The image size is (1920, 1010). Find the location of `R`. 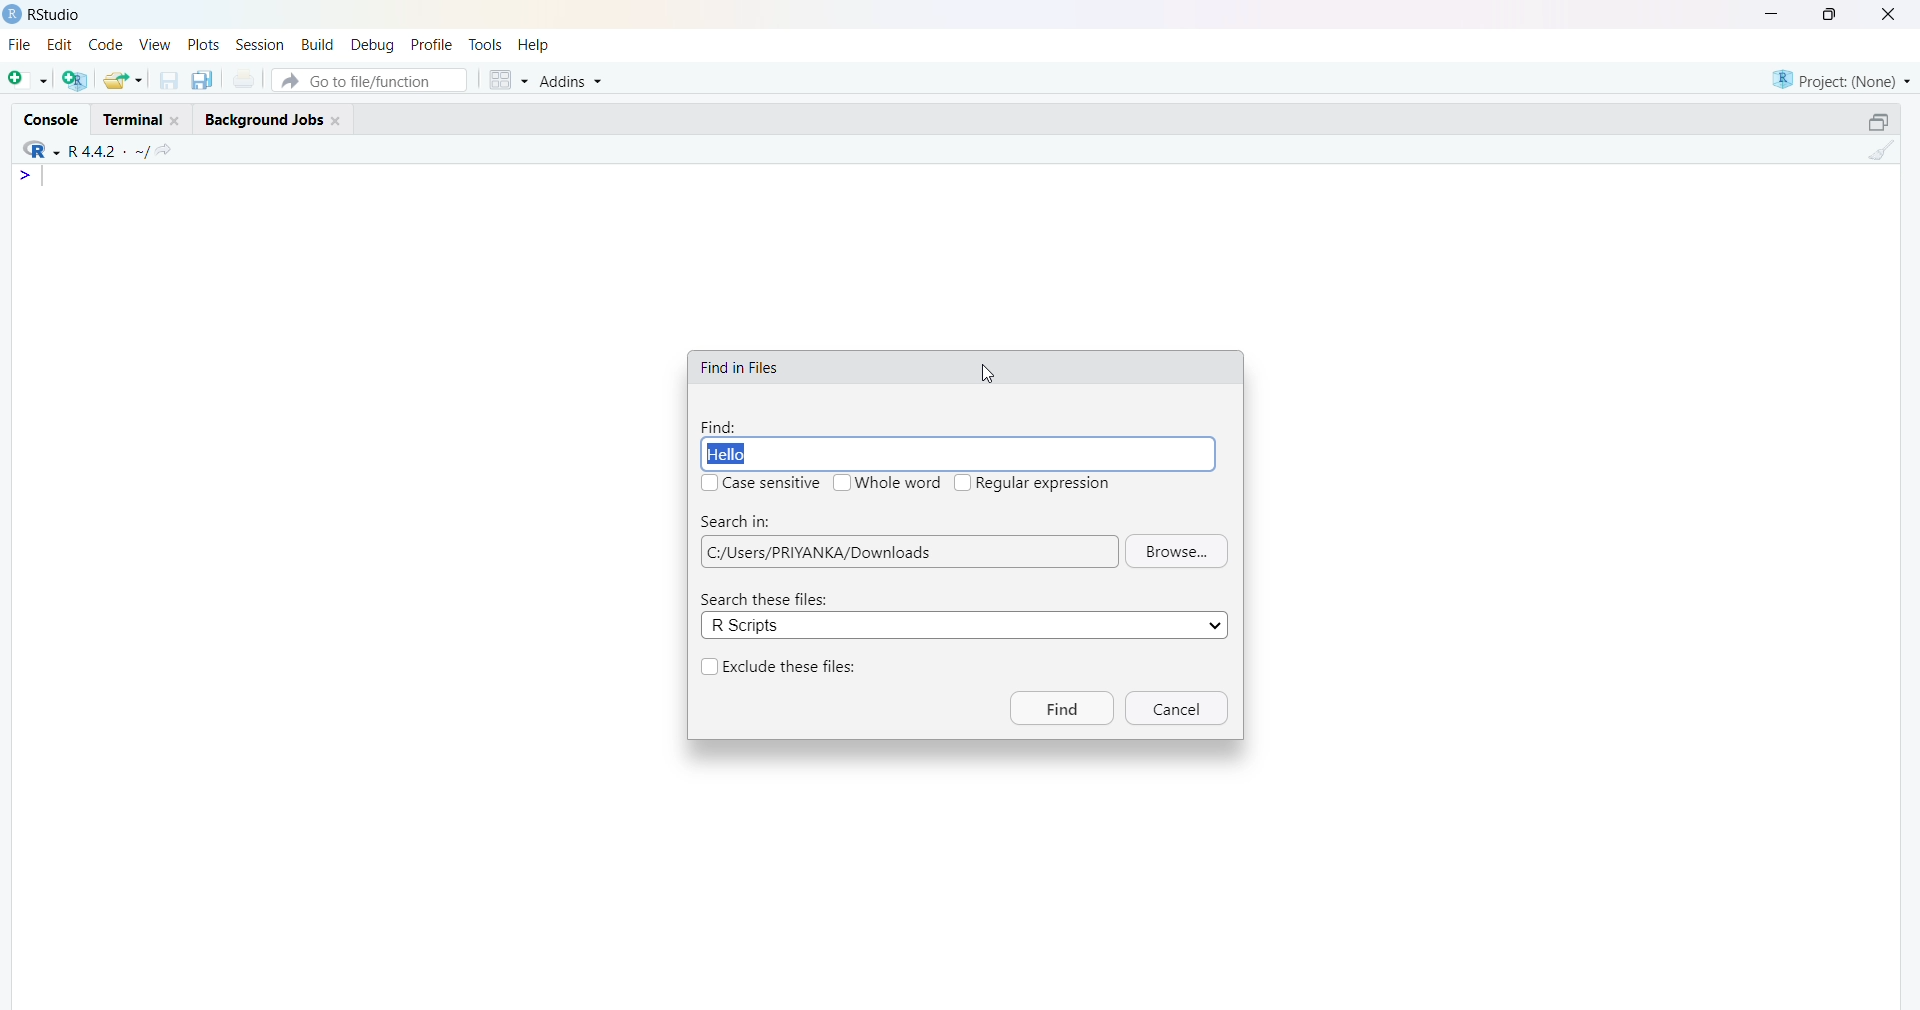

R is located at coordinates (41, 150).